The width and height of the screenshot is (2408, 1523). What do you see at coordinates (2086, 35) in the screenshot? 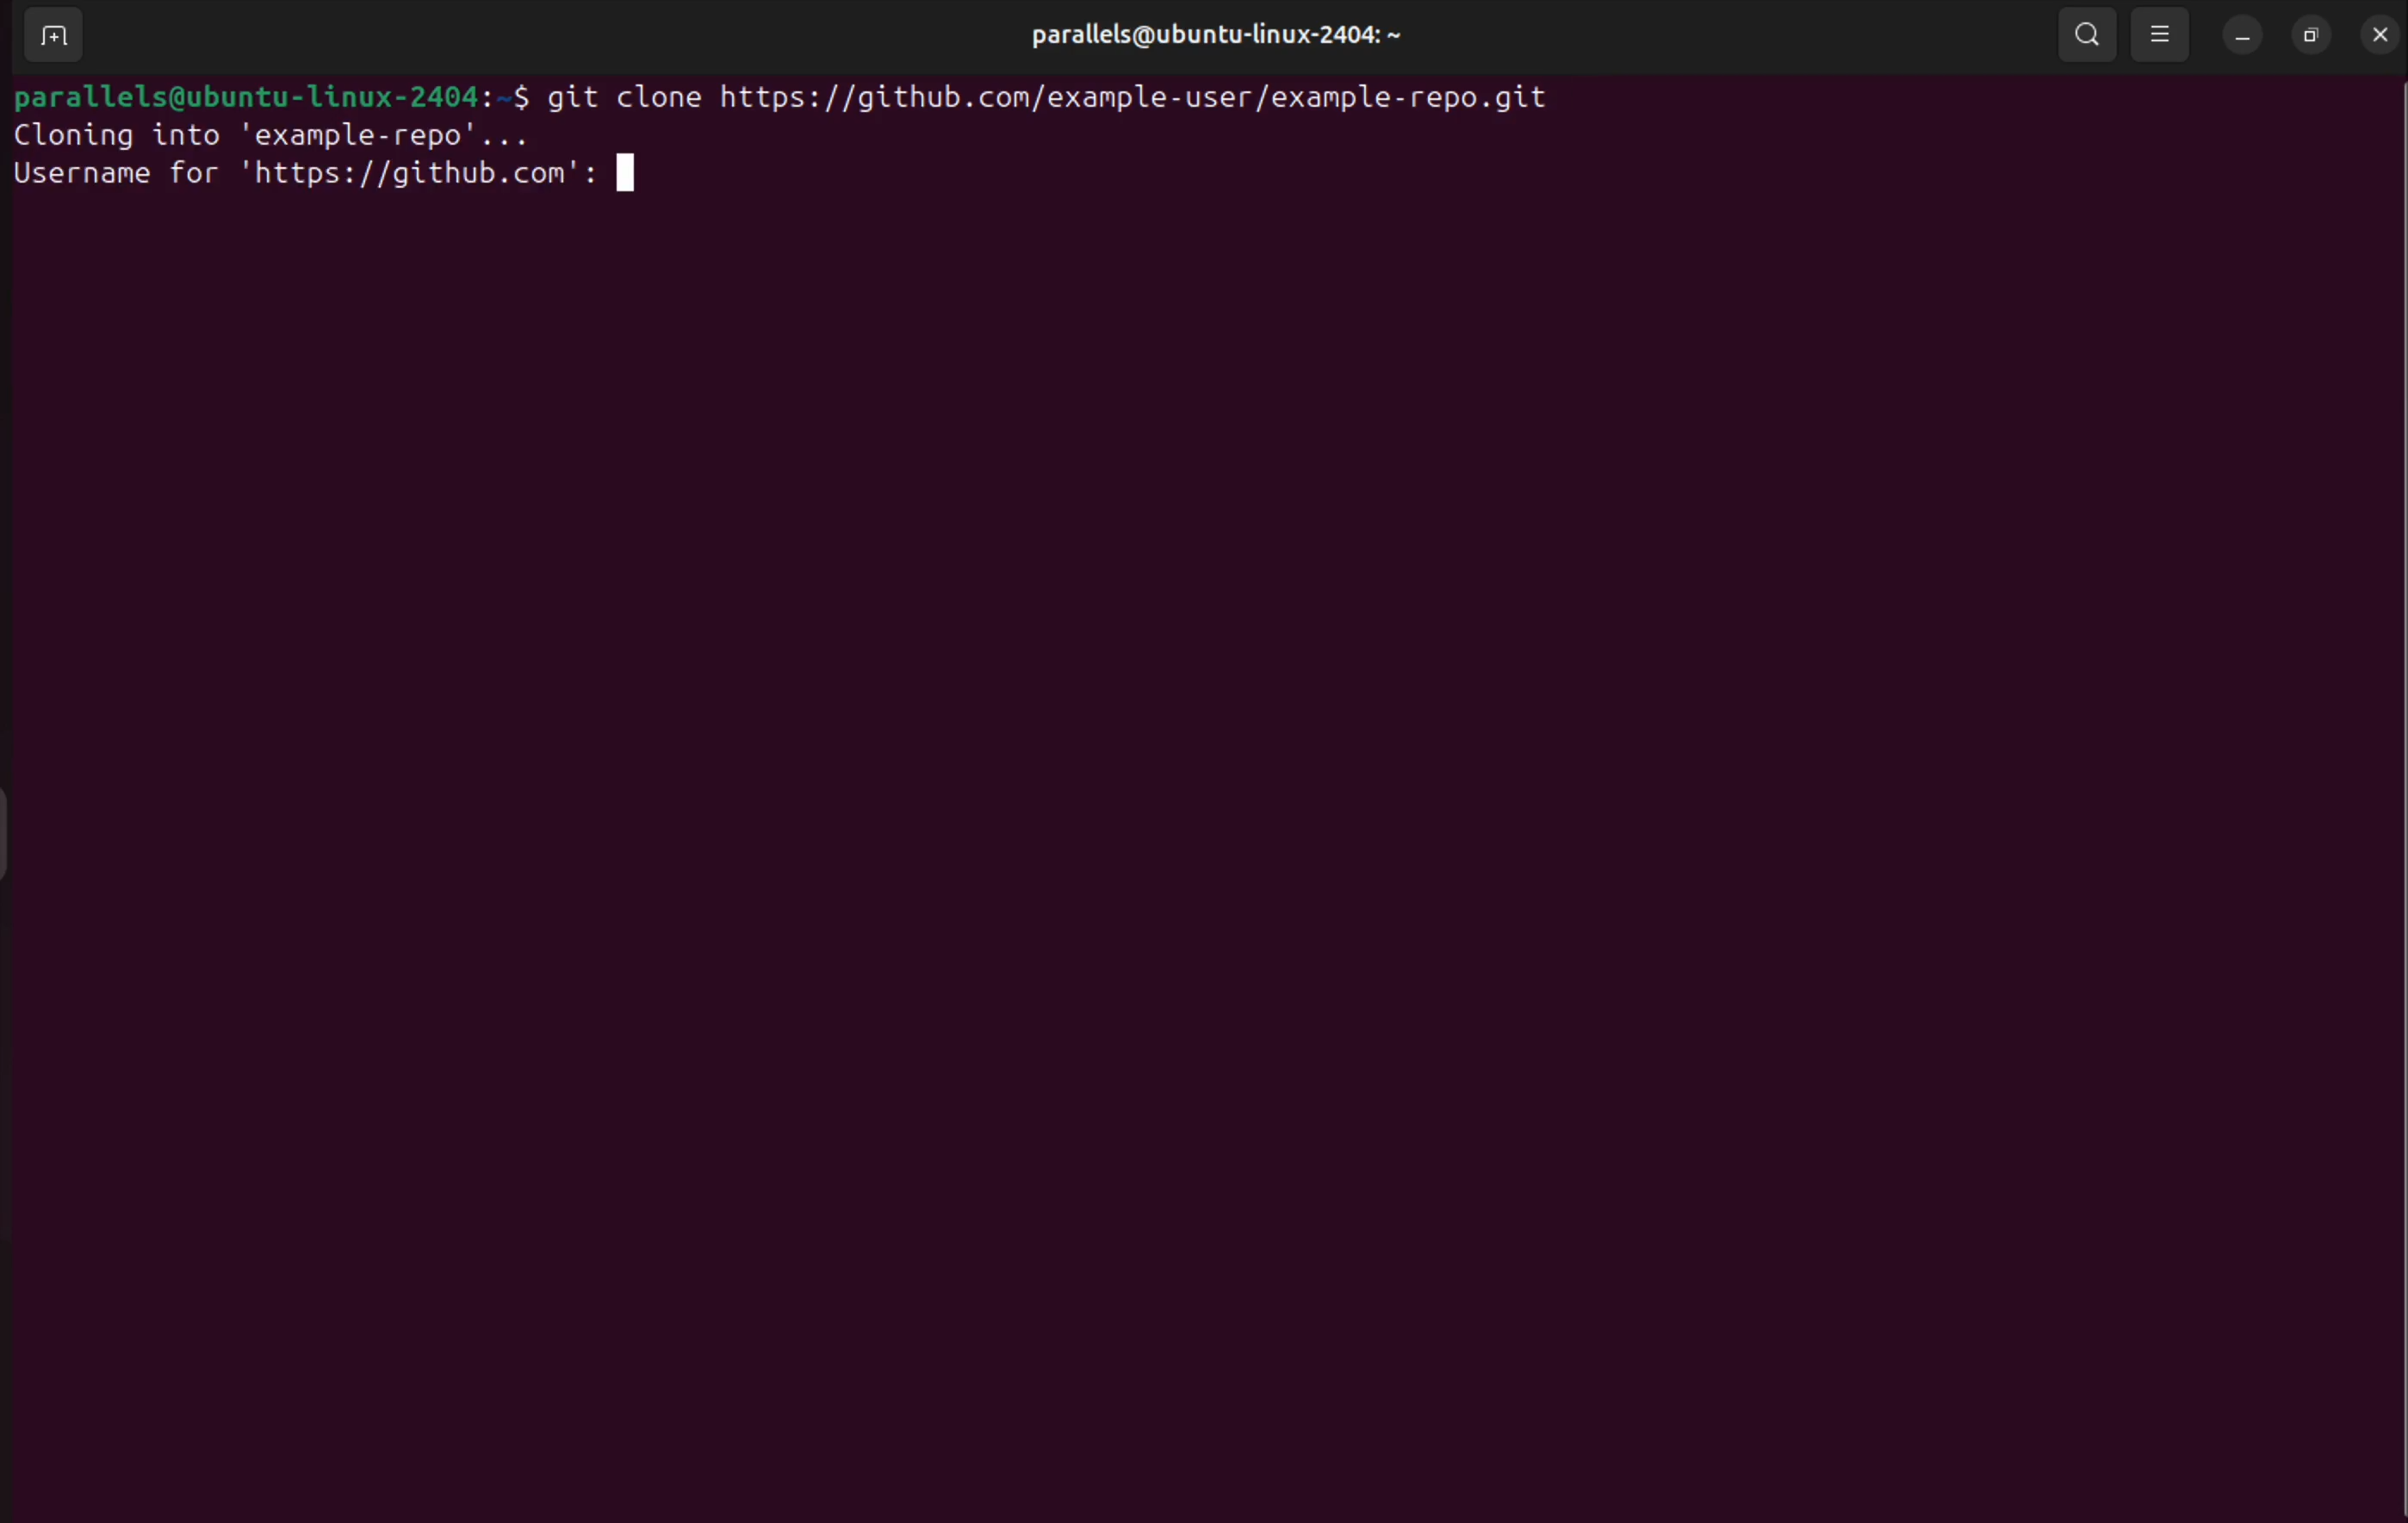
I see `search` at bounding box center [2086, 35].